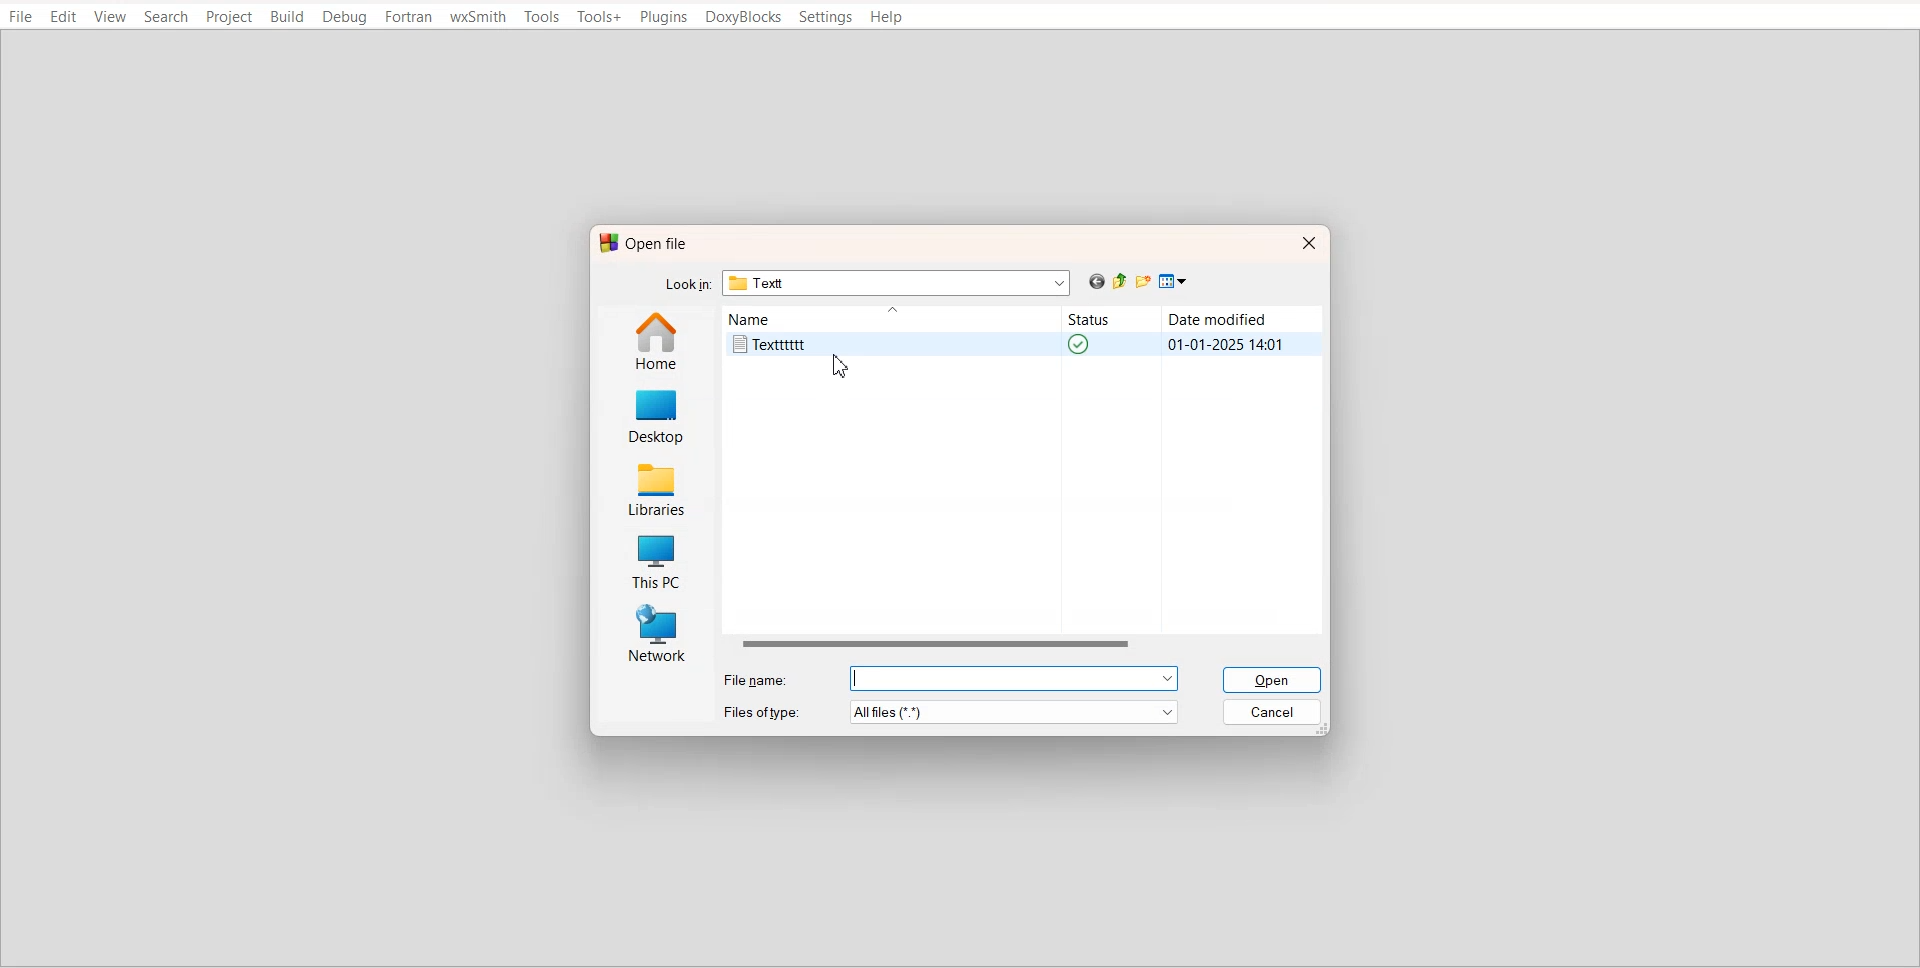  What do you see at coordinates (1273, 680) in the screenshot?
I see `Open` at bounding box center [1273, 680].